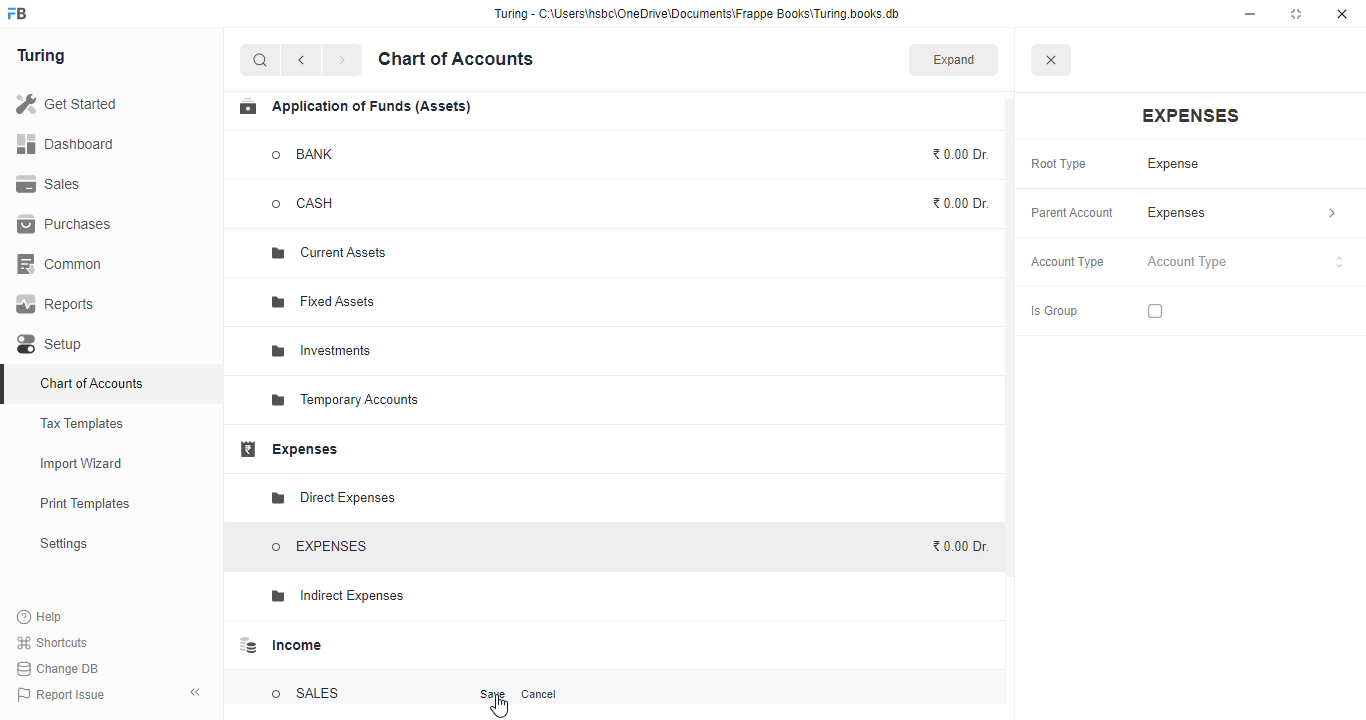  I want to click on EXPENSES , so click(320, 547).